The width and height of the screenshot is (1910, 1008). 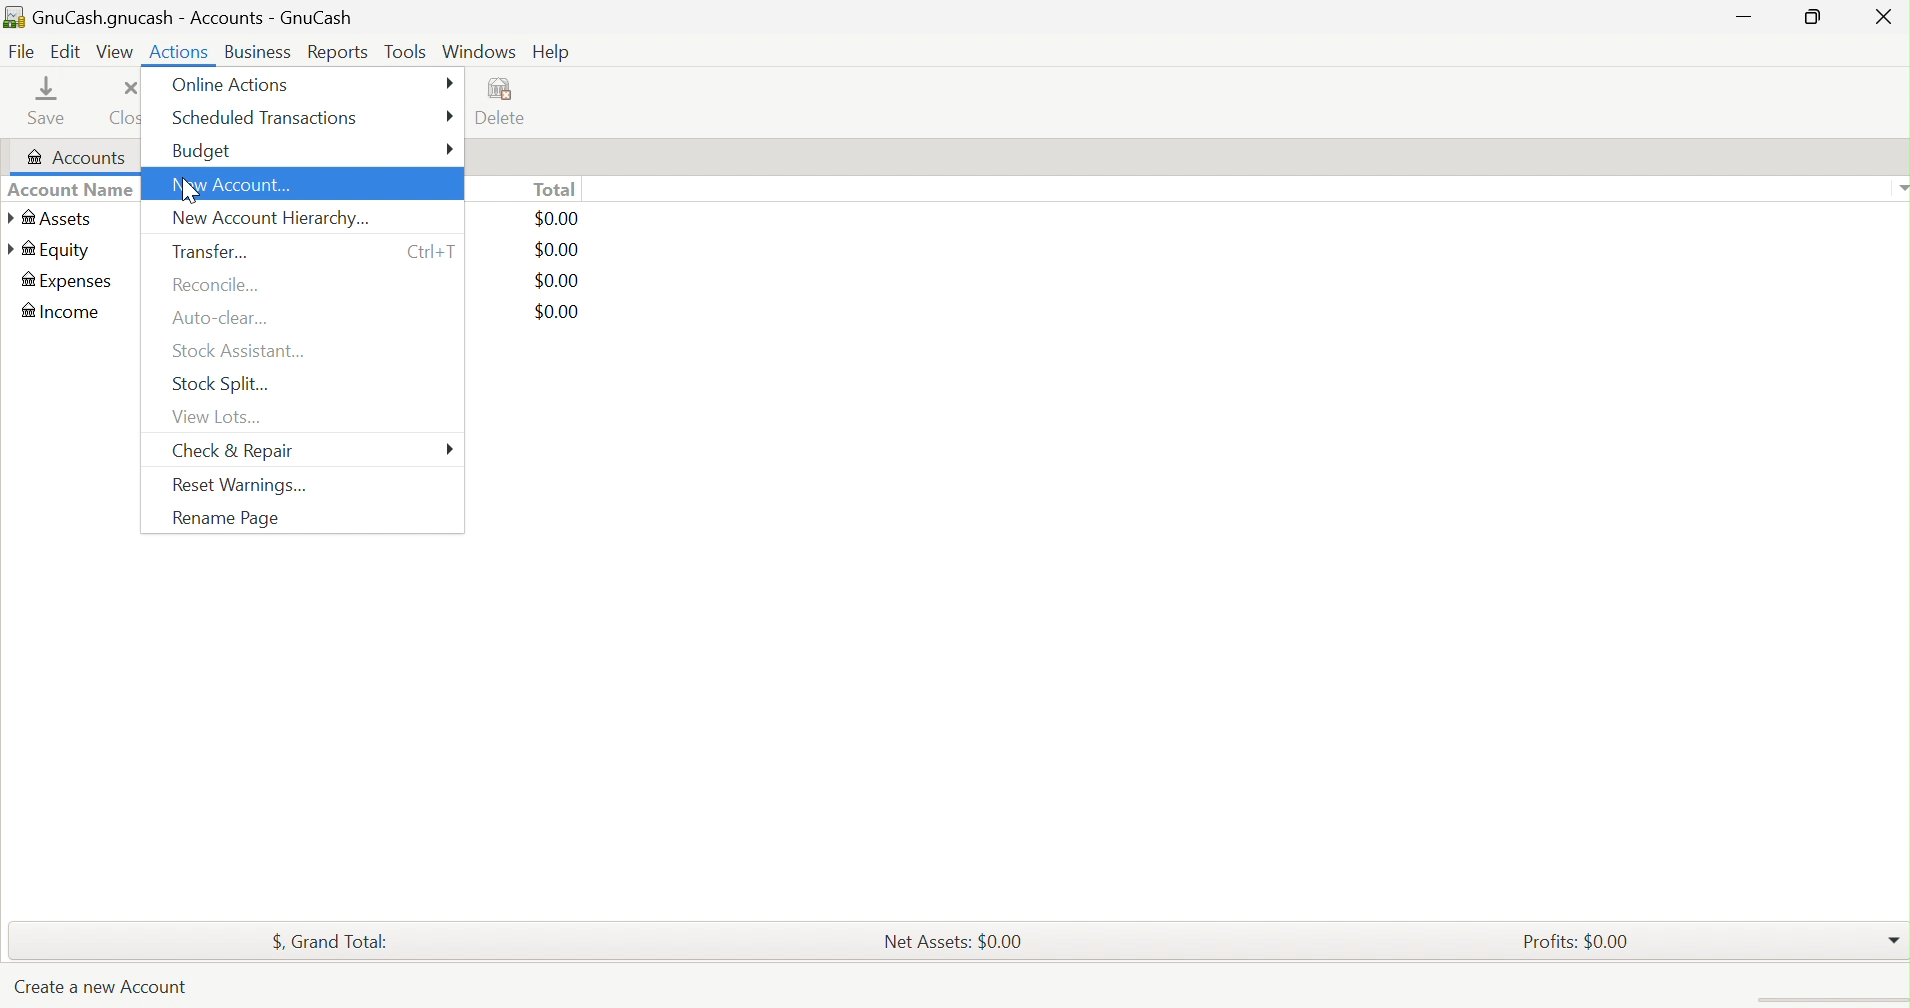 I want to click on Rename Page, so click(x=226, y=521).